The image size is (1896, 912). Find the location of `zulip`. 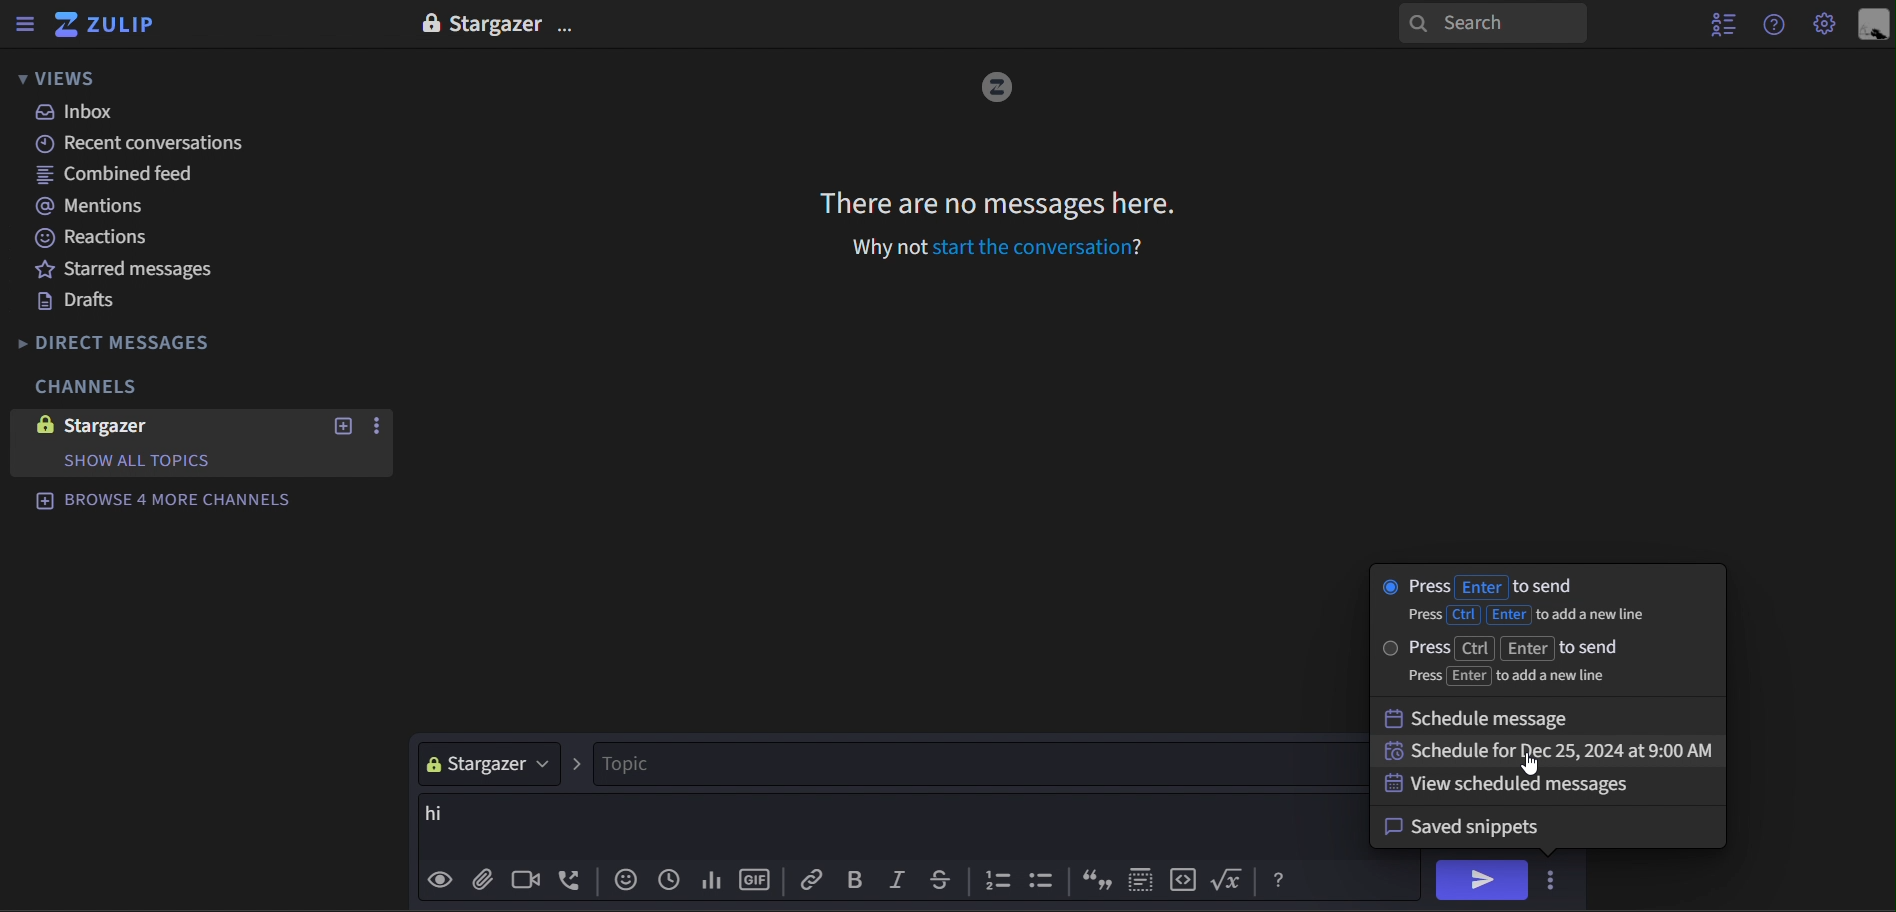

zulip is located at coordinates (108, 25).